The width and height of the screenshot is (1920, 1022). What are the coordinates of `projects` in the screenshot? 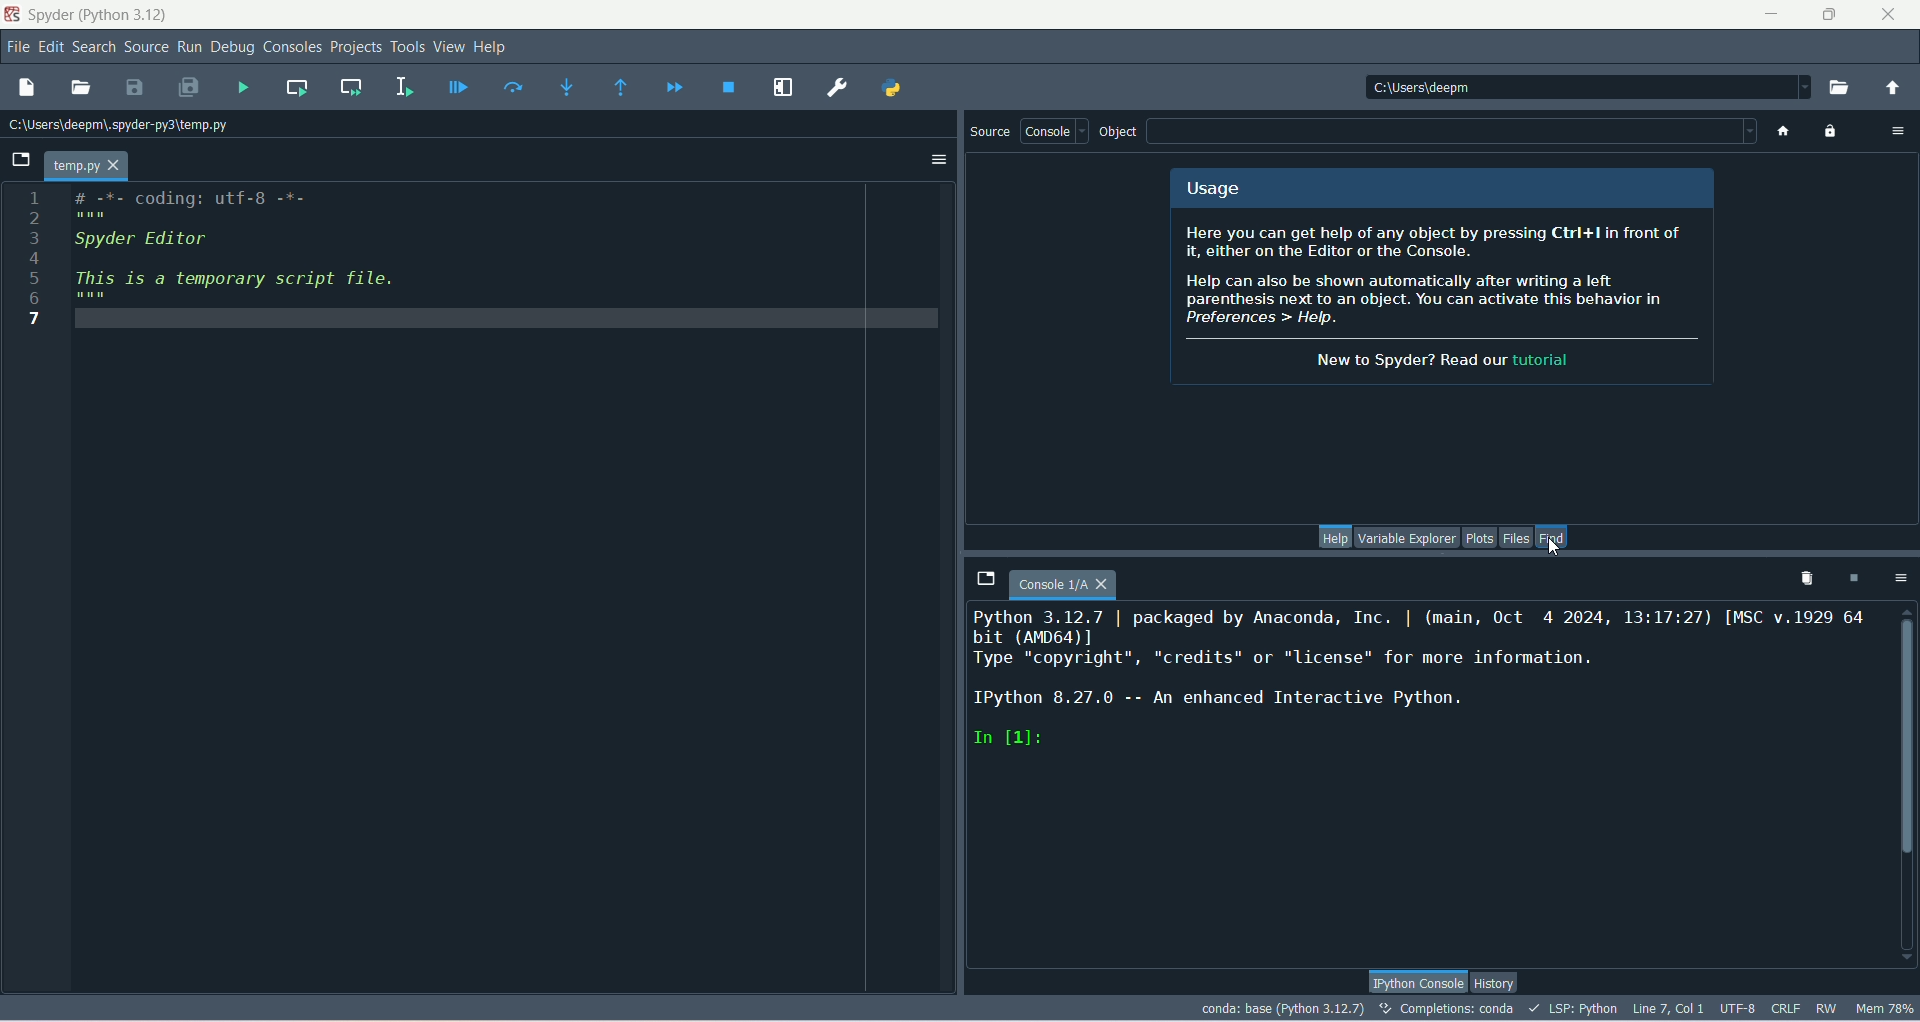 It's located at (356, 49).